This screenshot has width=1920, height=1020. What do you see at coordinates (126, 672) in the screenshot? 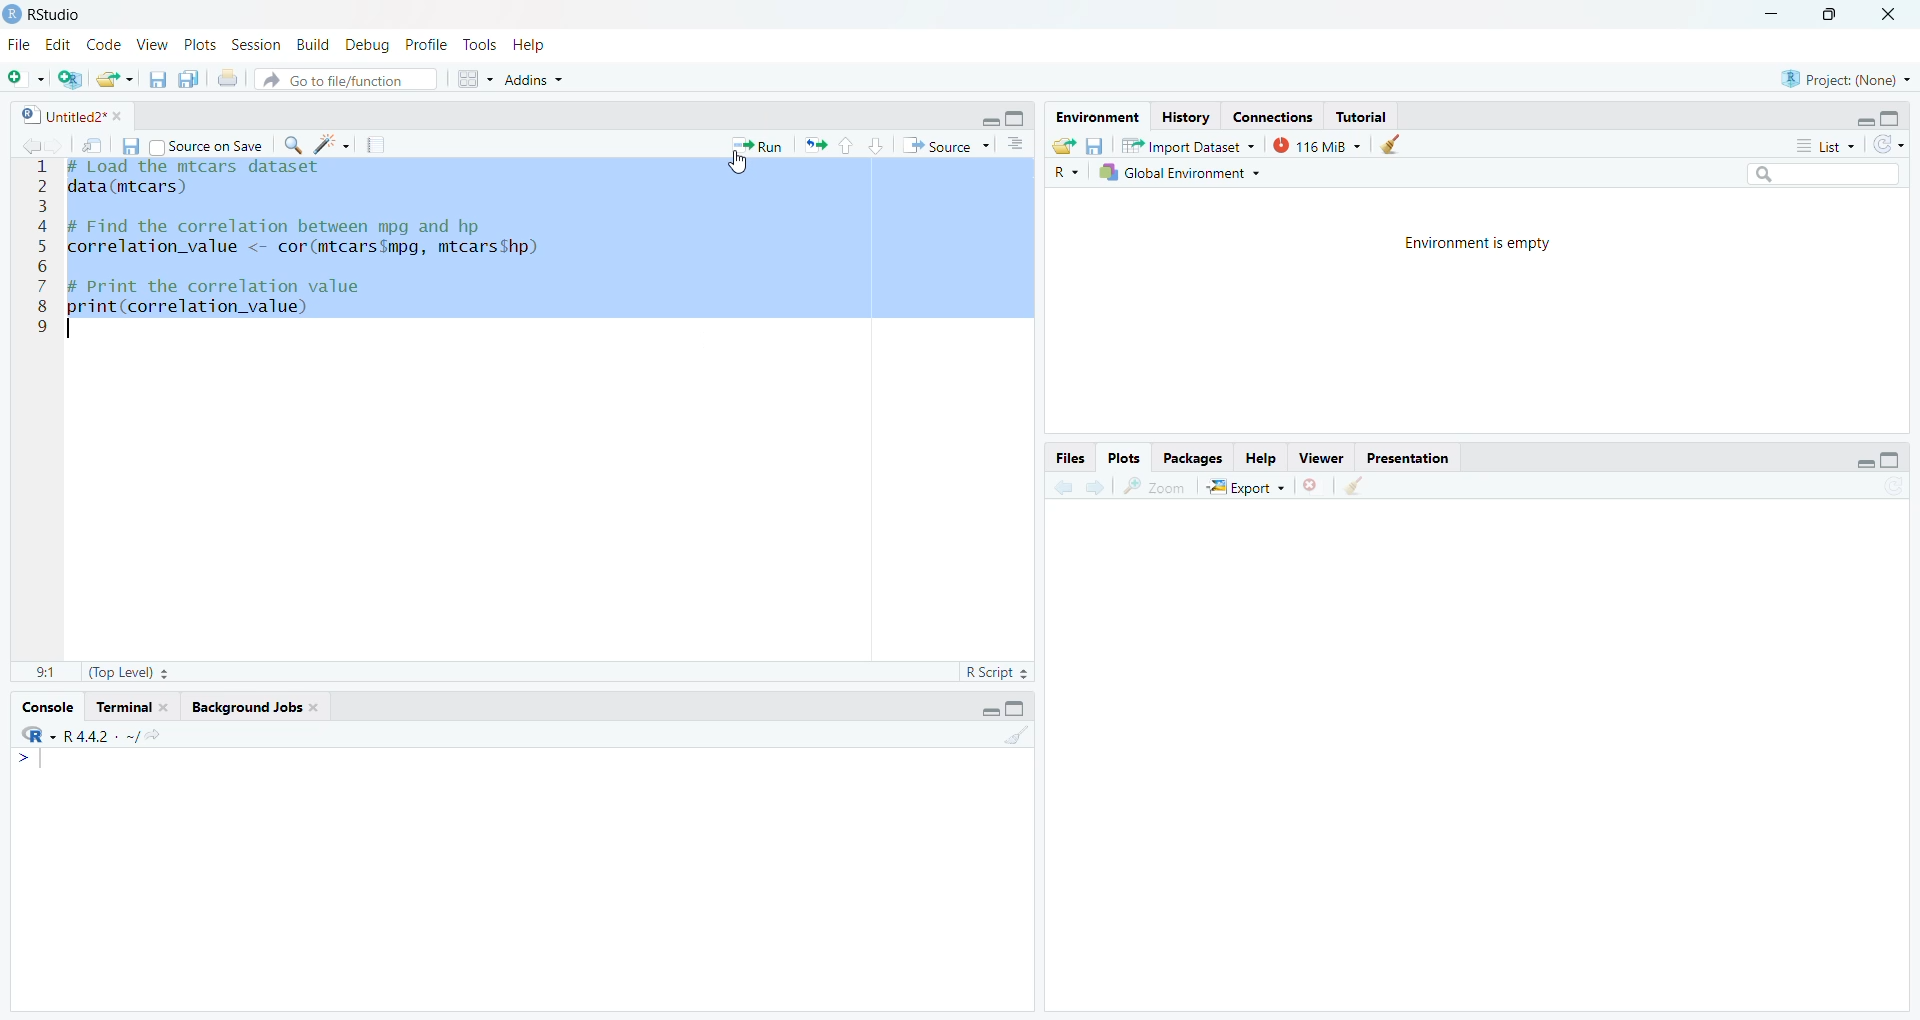
I see `(Top Level)` at bounding box center [126, 672].